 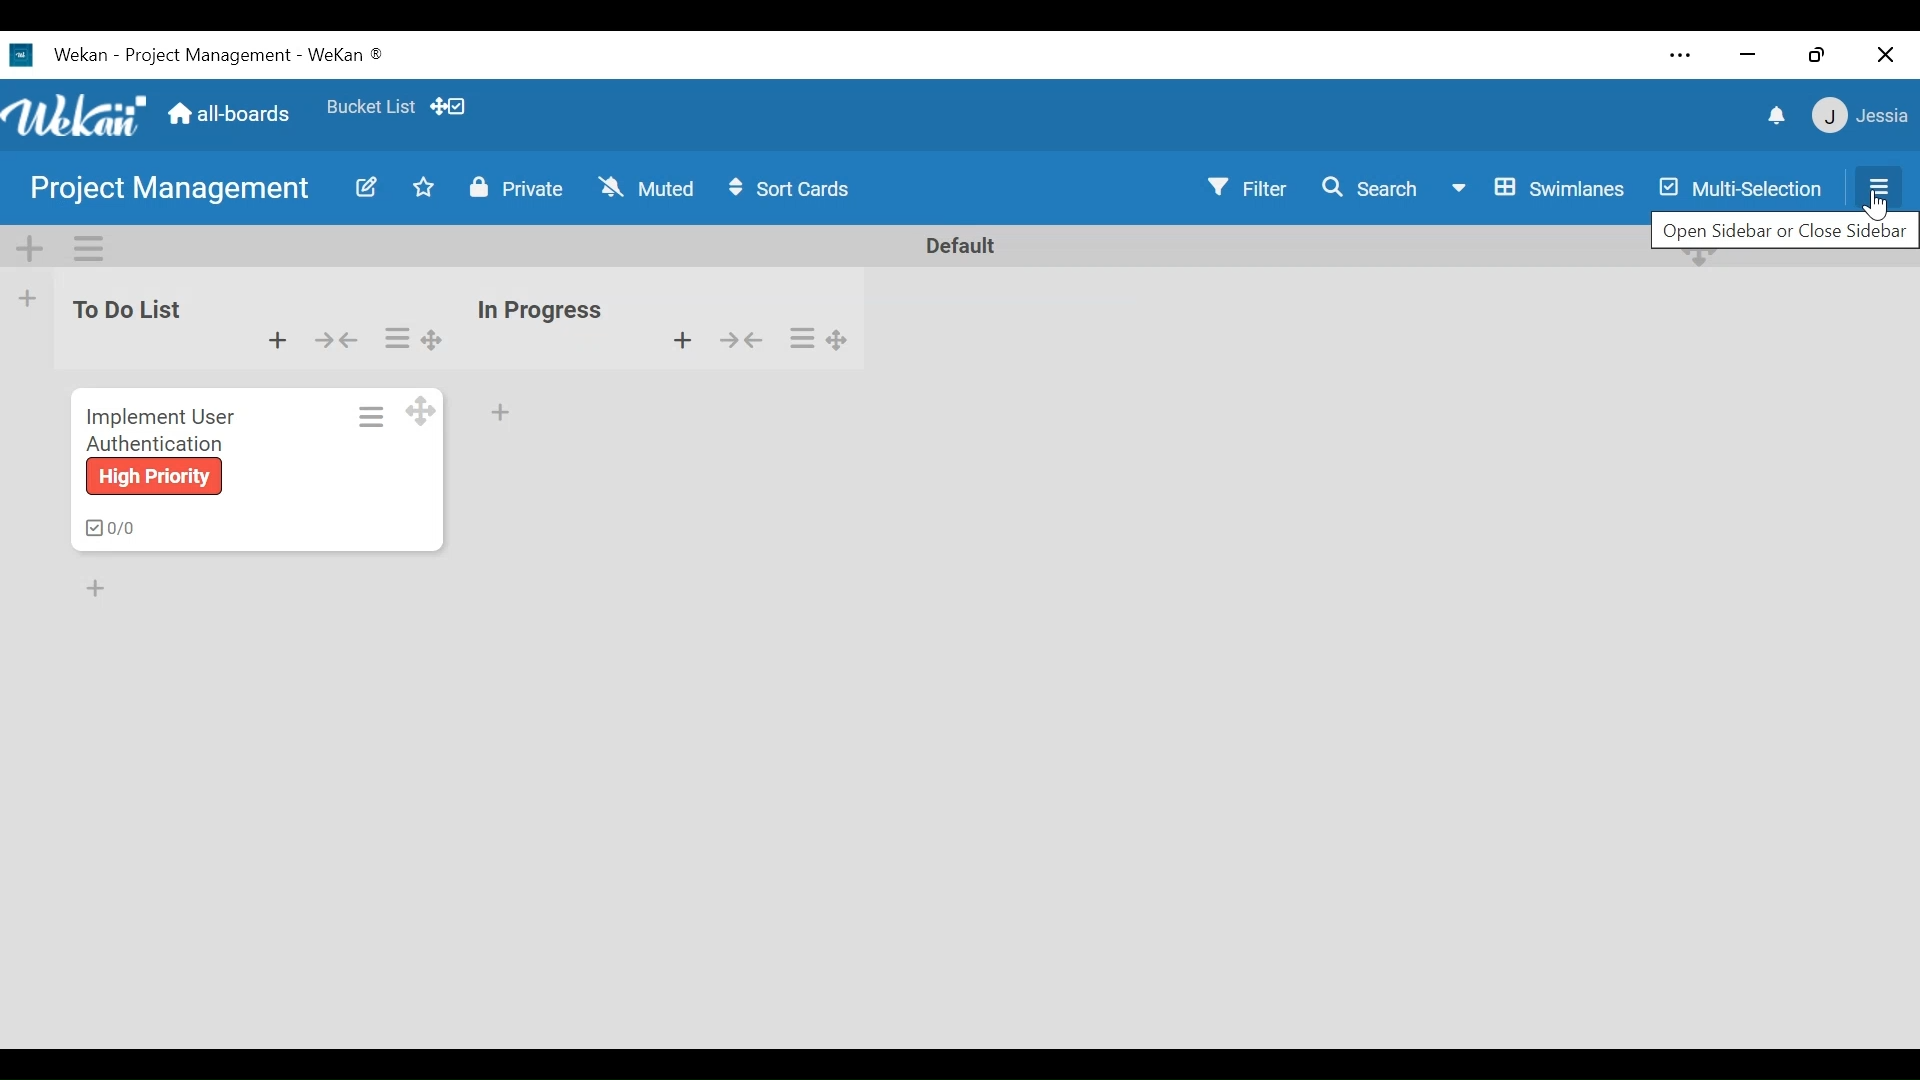 What do you see at coordinates (1784, 228) in the screenshot?
I see `1
Open Sidebar or Close Sidebar` at bounding box center [1784, 228].